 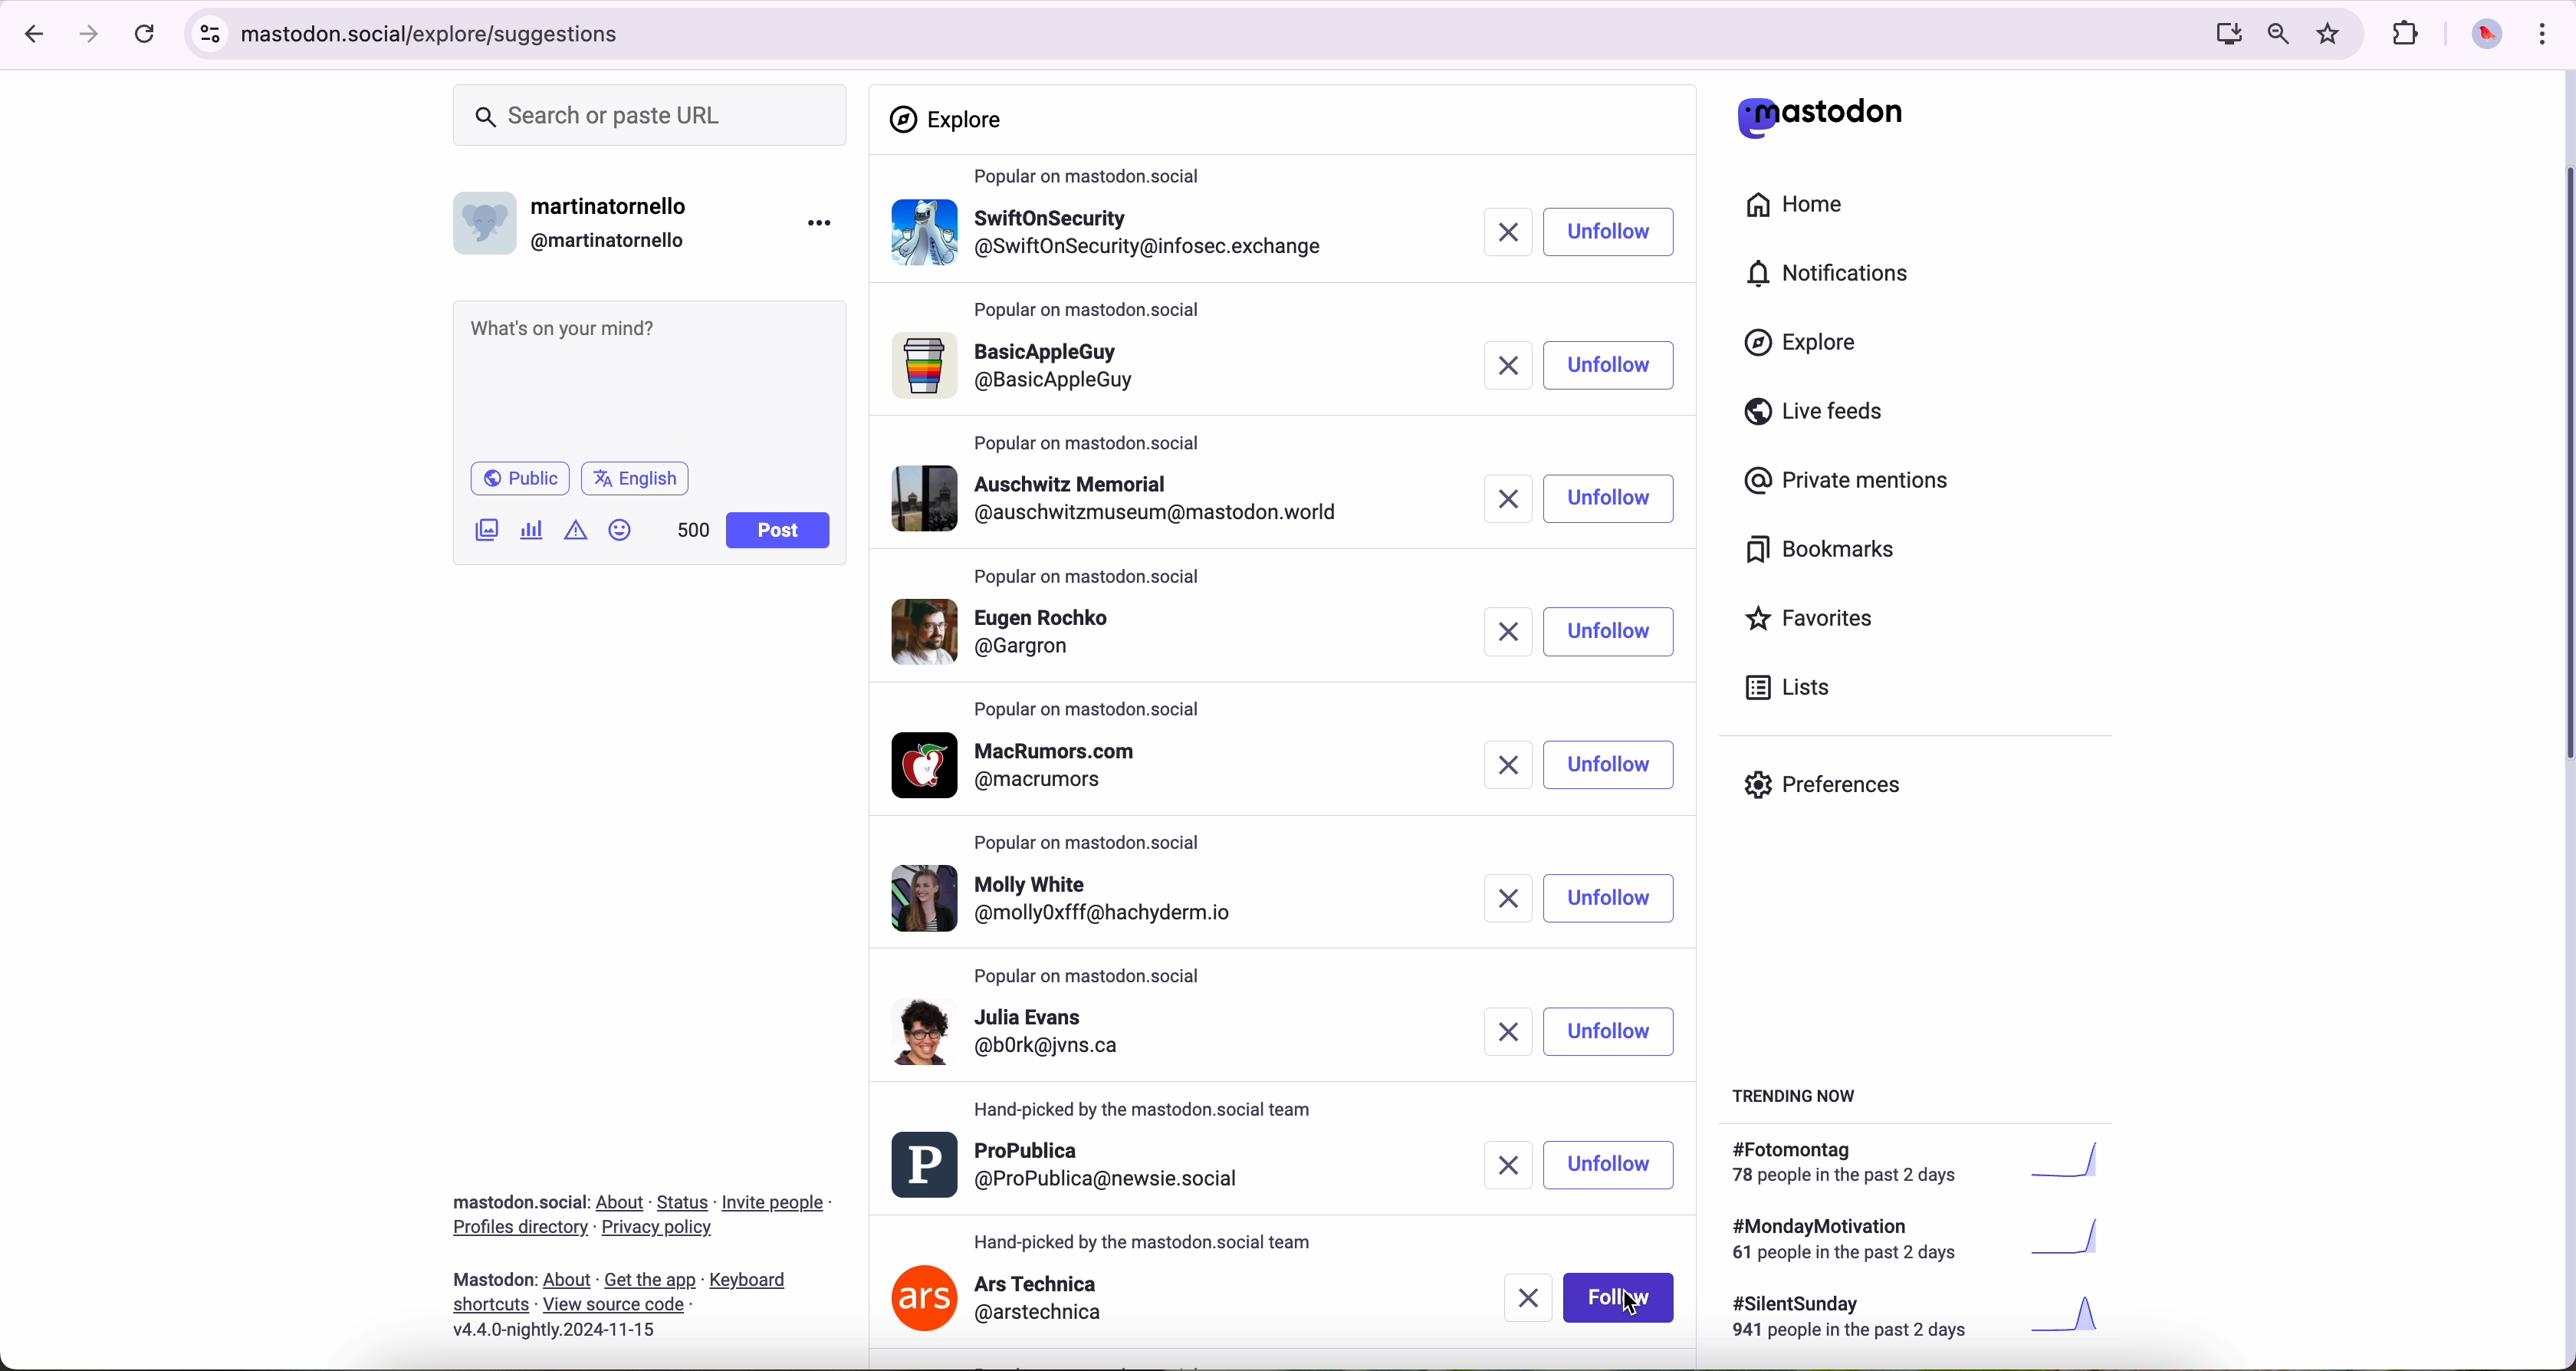 I want to click on unfollow, so click(x=1613, y=1163).